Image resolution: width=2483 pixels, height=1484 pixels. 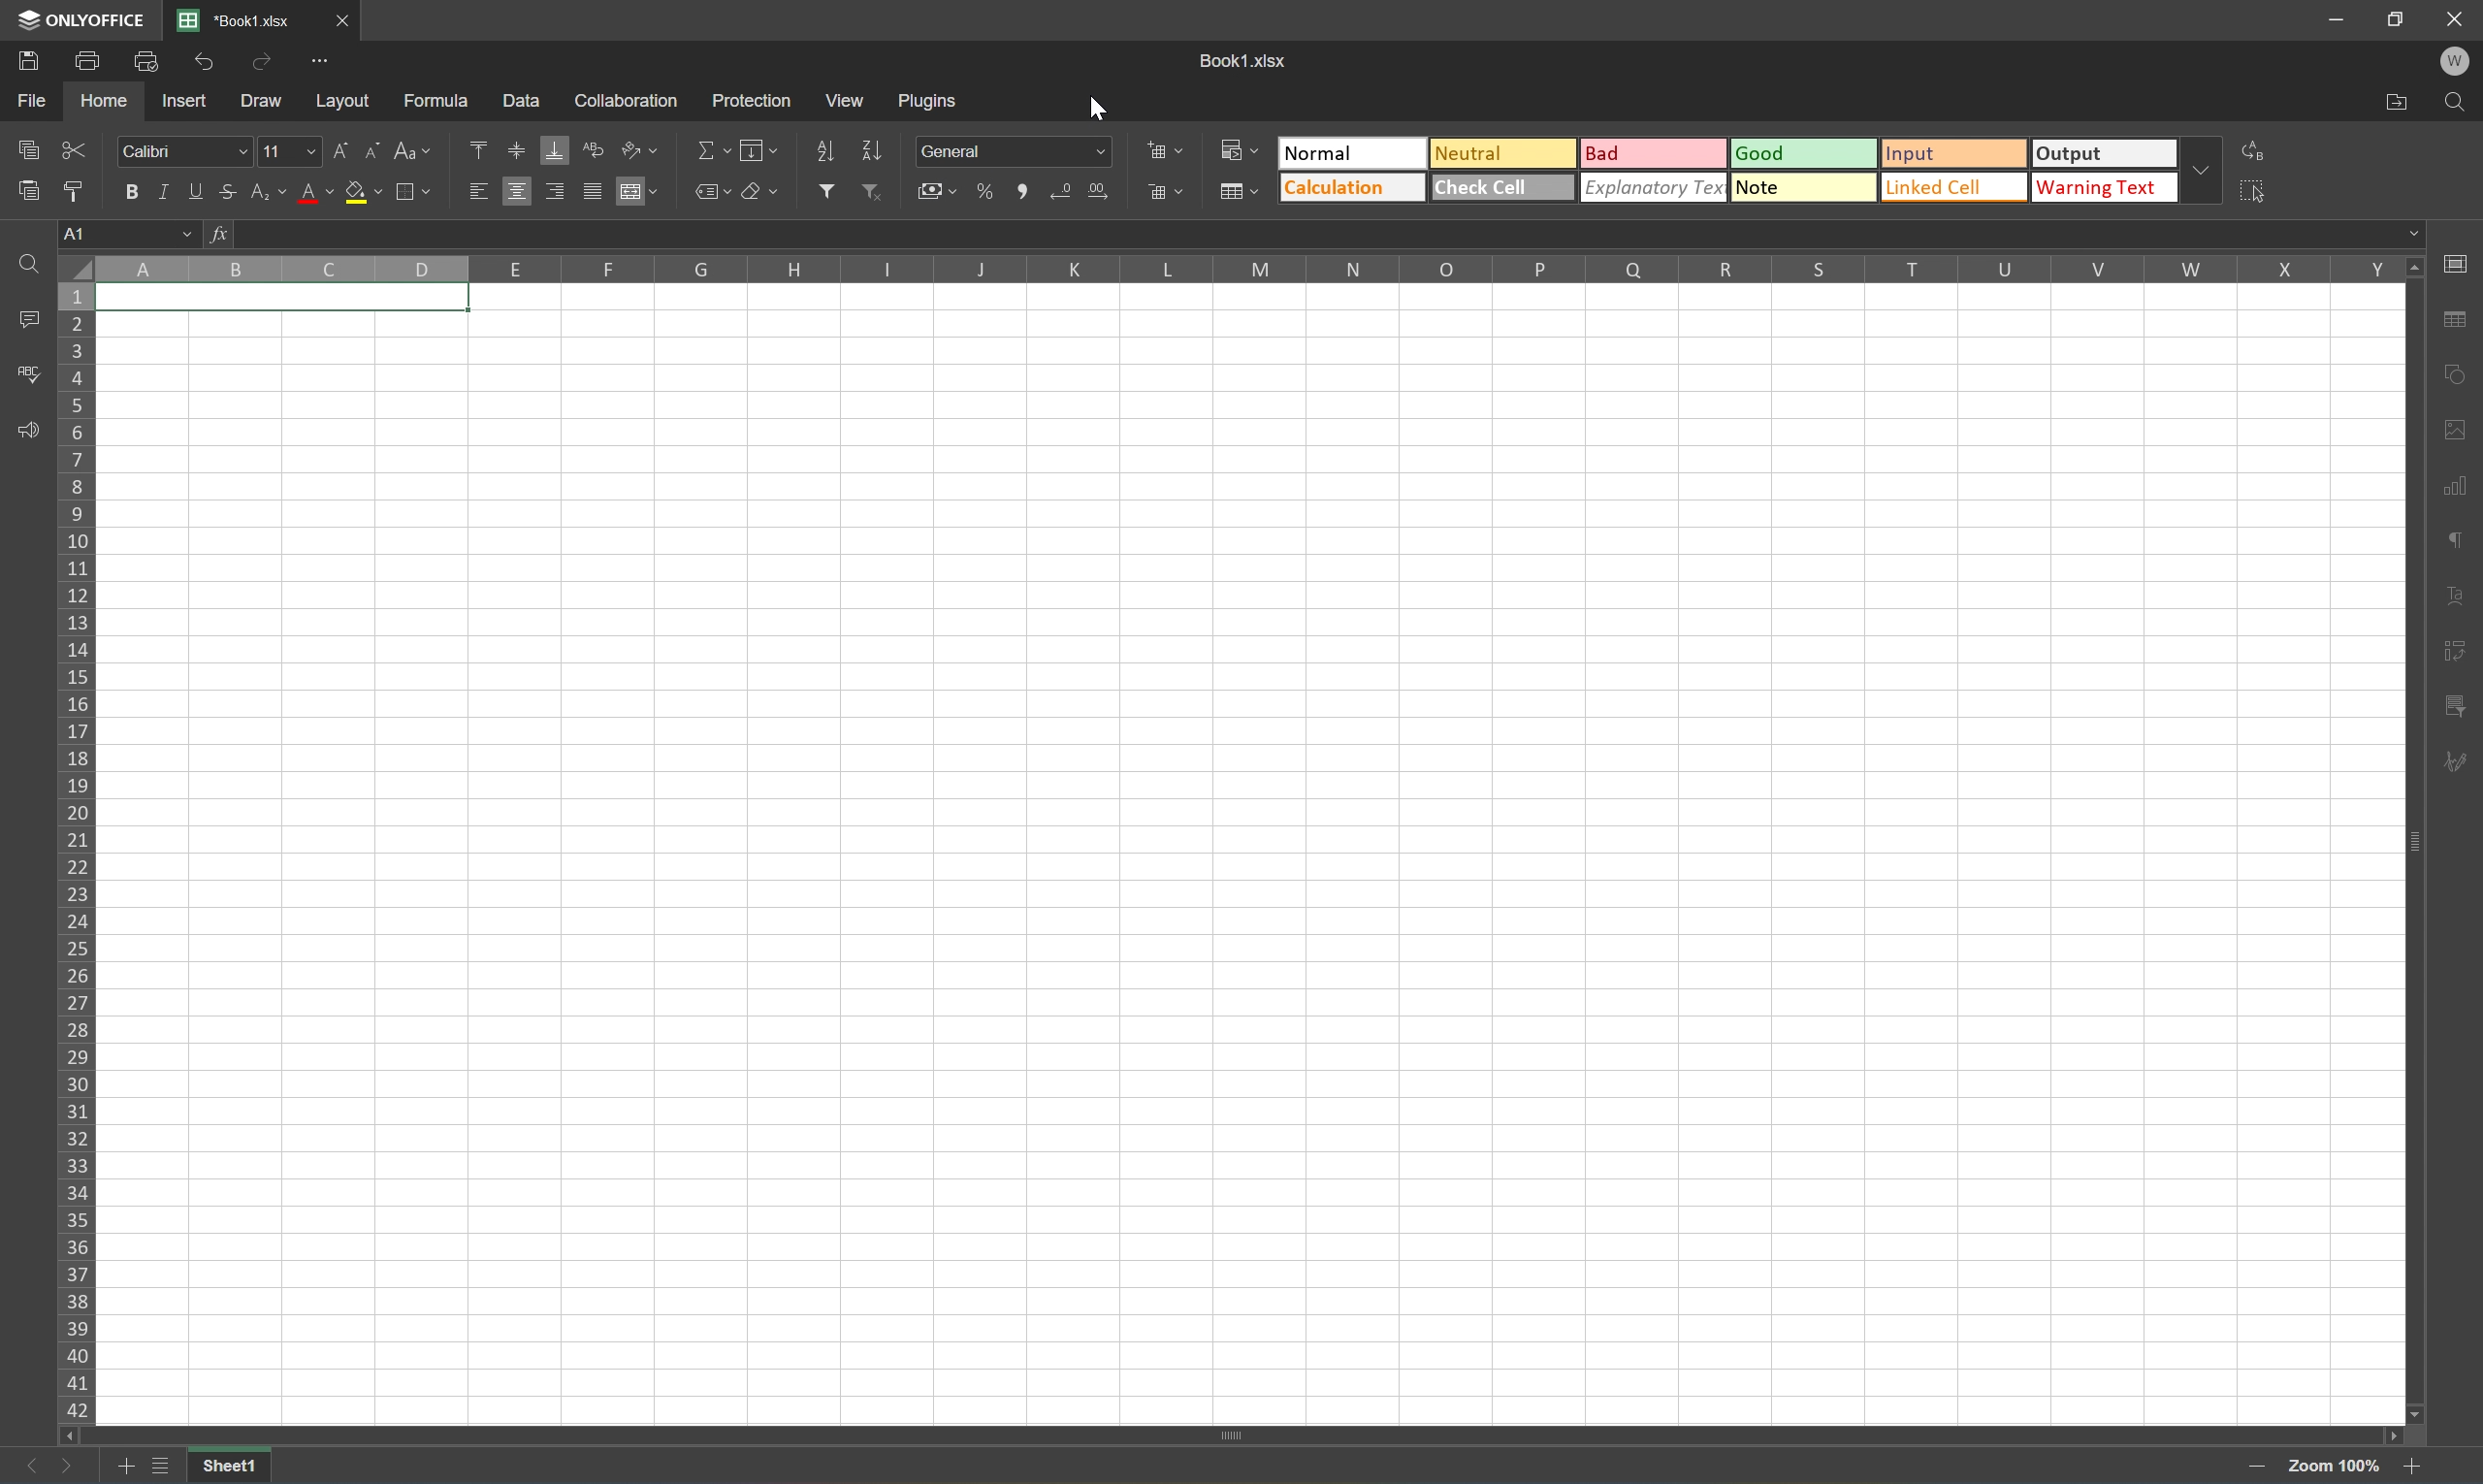 What do you see at coordinates (2409, 843) in the screenshot?
I see `Scroll bar` at bounding box center [2409, 843].